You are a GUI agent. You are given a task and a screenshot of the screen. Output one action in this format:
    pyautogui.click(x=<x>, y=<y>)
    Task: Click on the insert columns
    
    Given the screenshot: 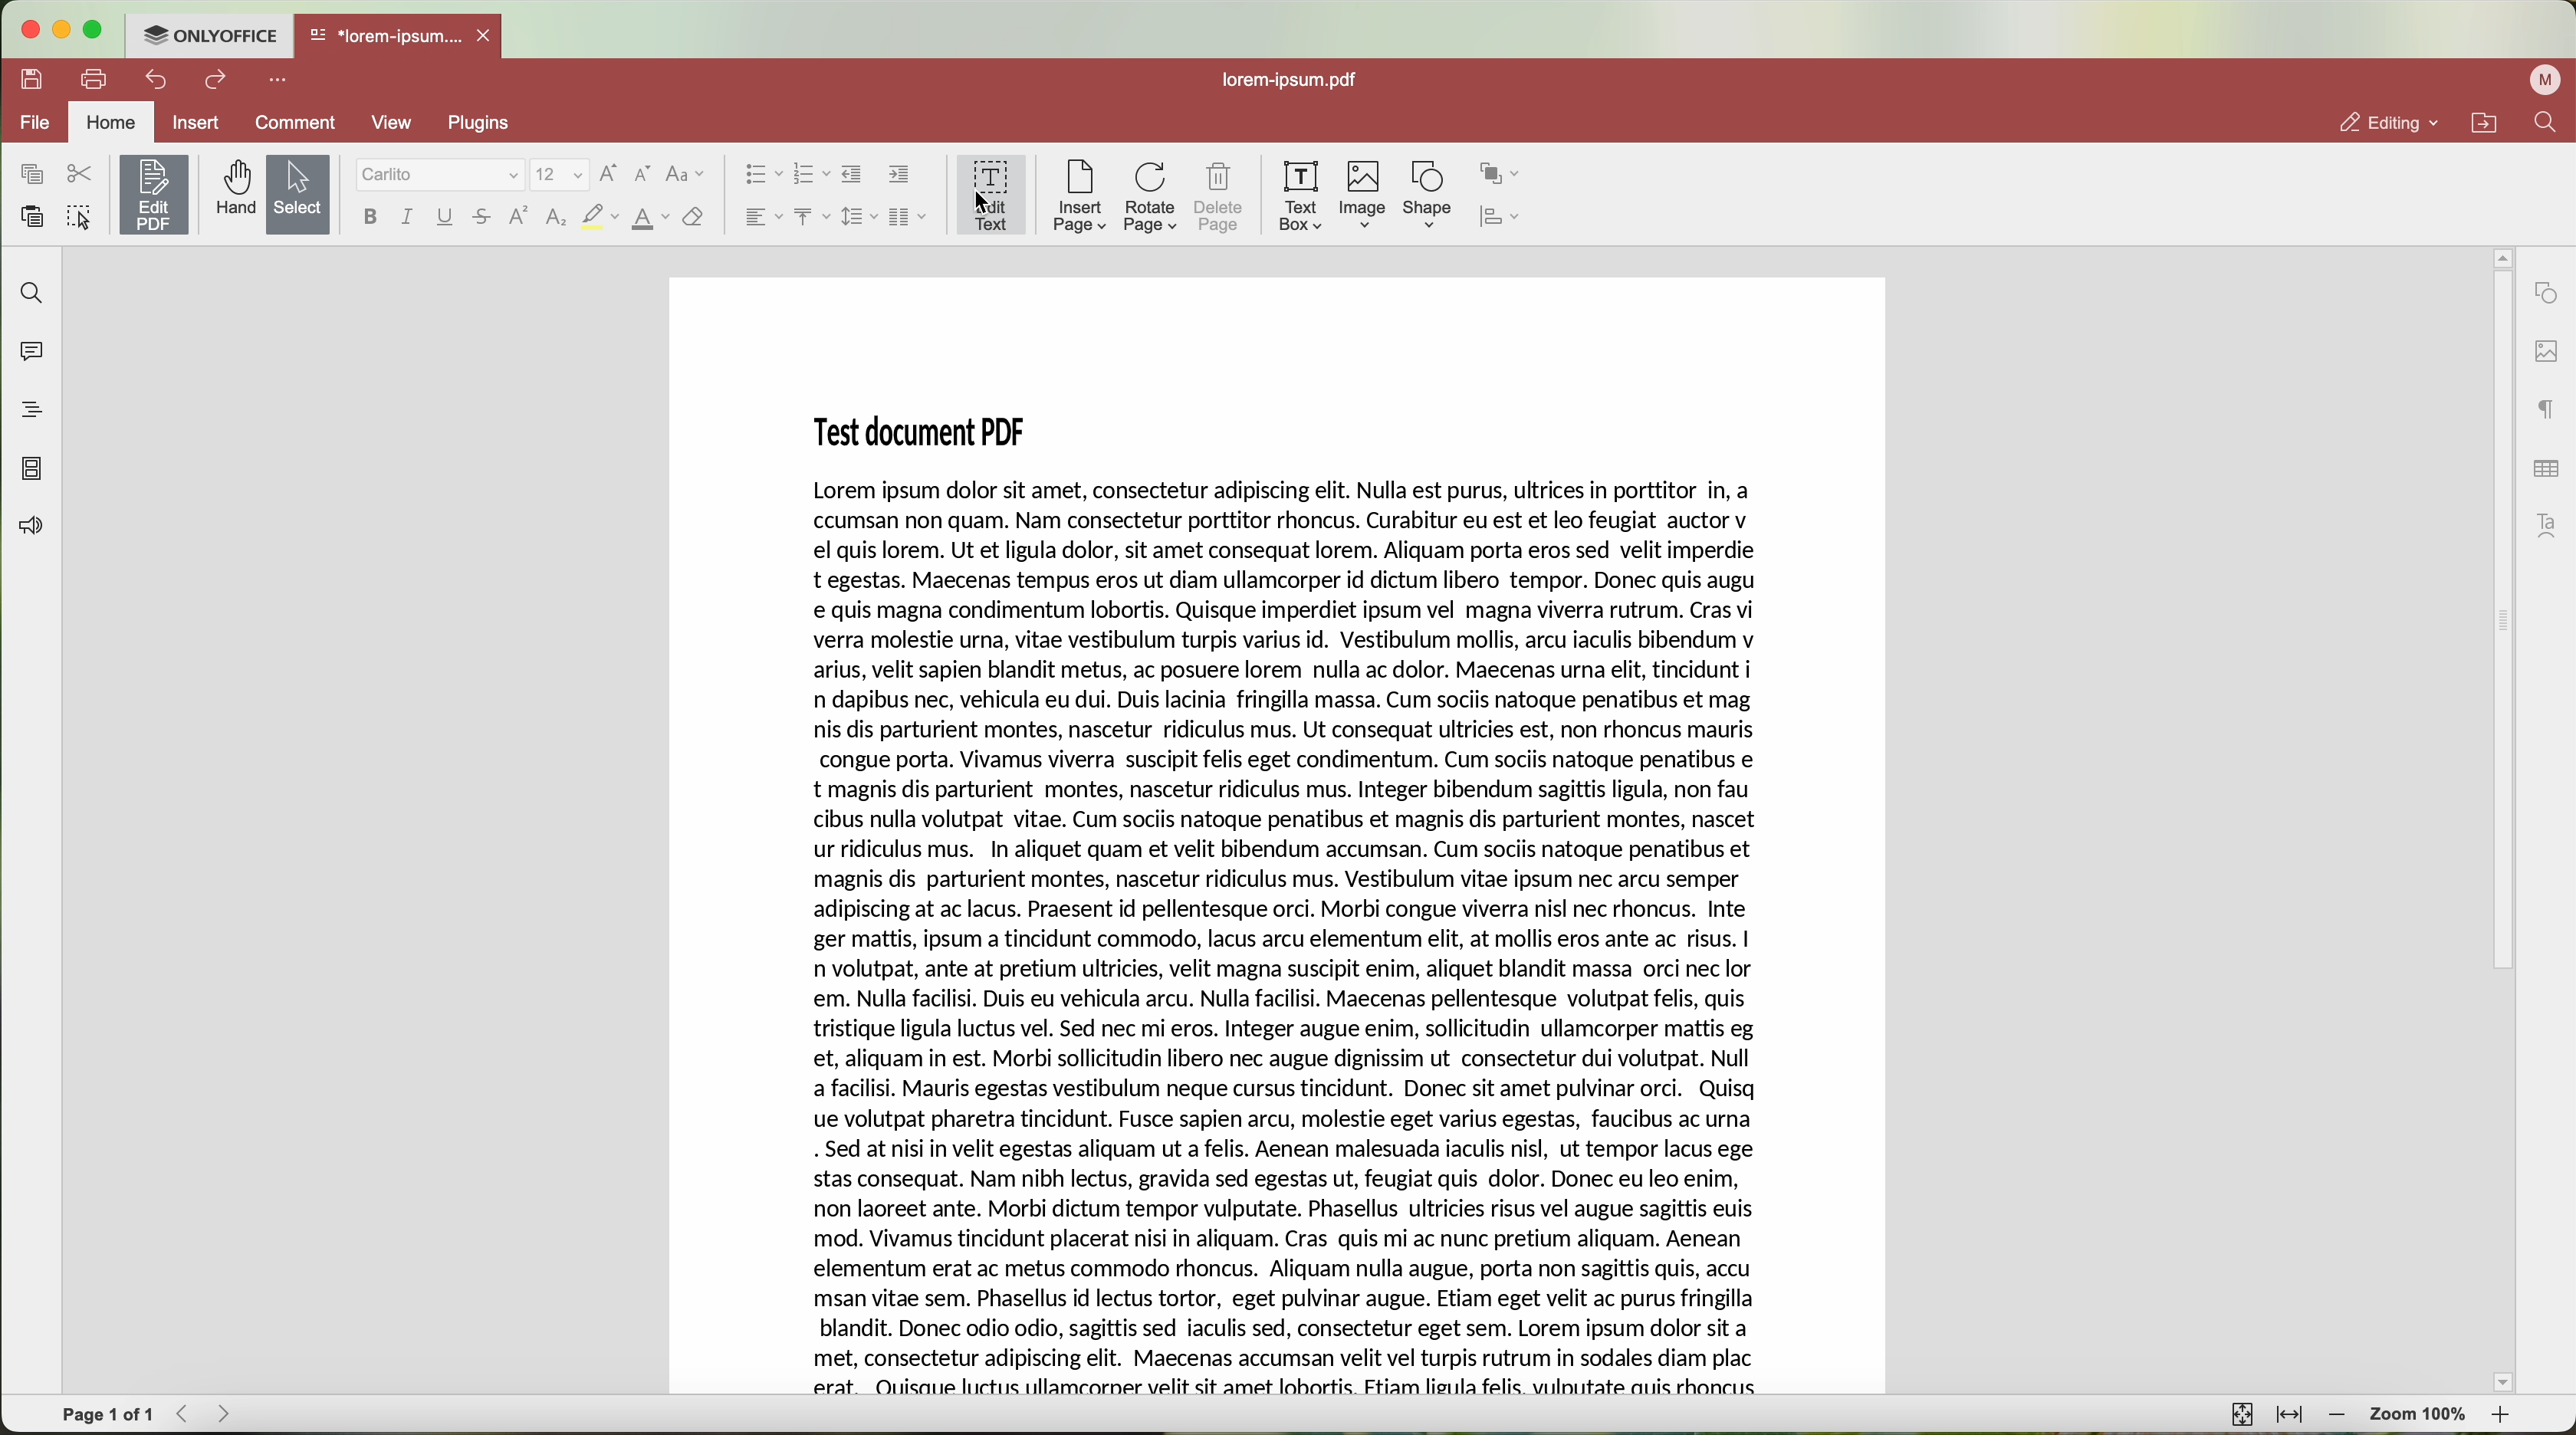 What is the action you would take?
    pyautogui.click(x=906, y=217)
    